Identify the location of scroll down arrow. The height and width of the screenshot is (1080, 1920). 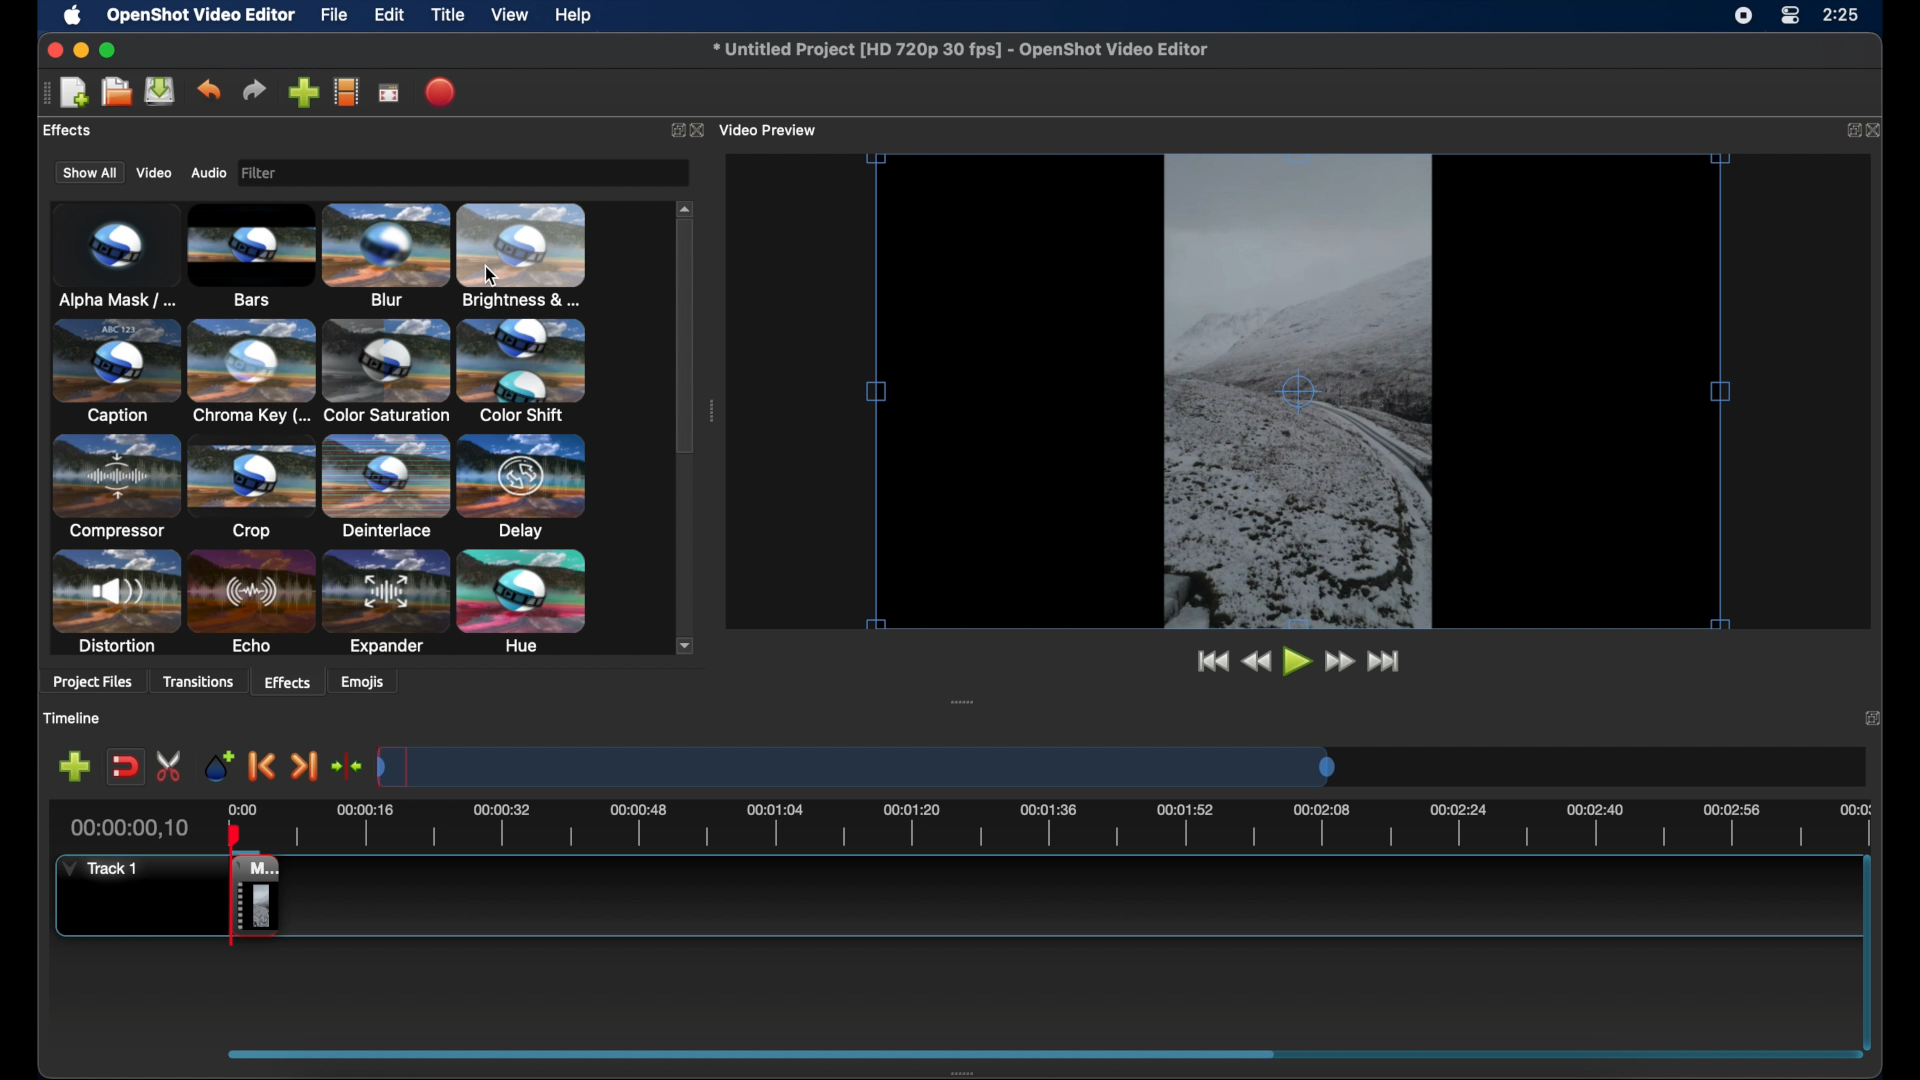
(688, 646).